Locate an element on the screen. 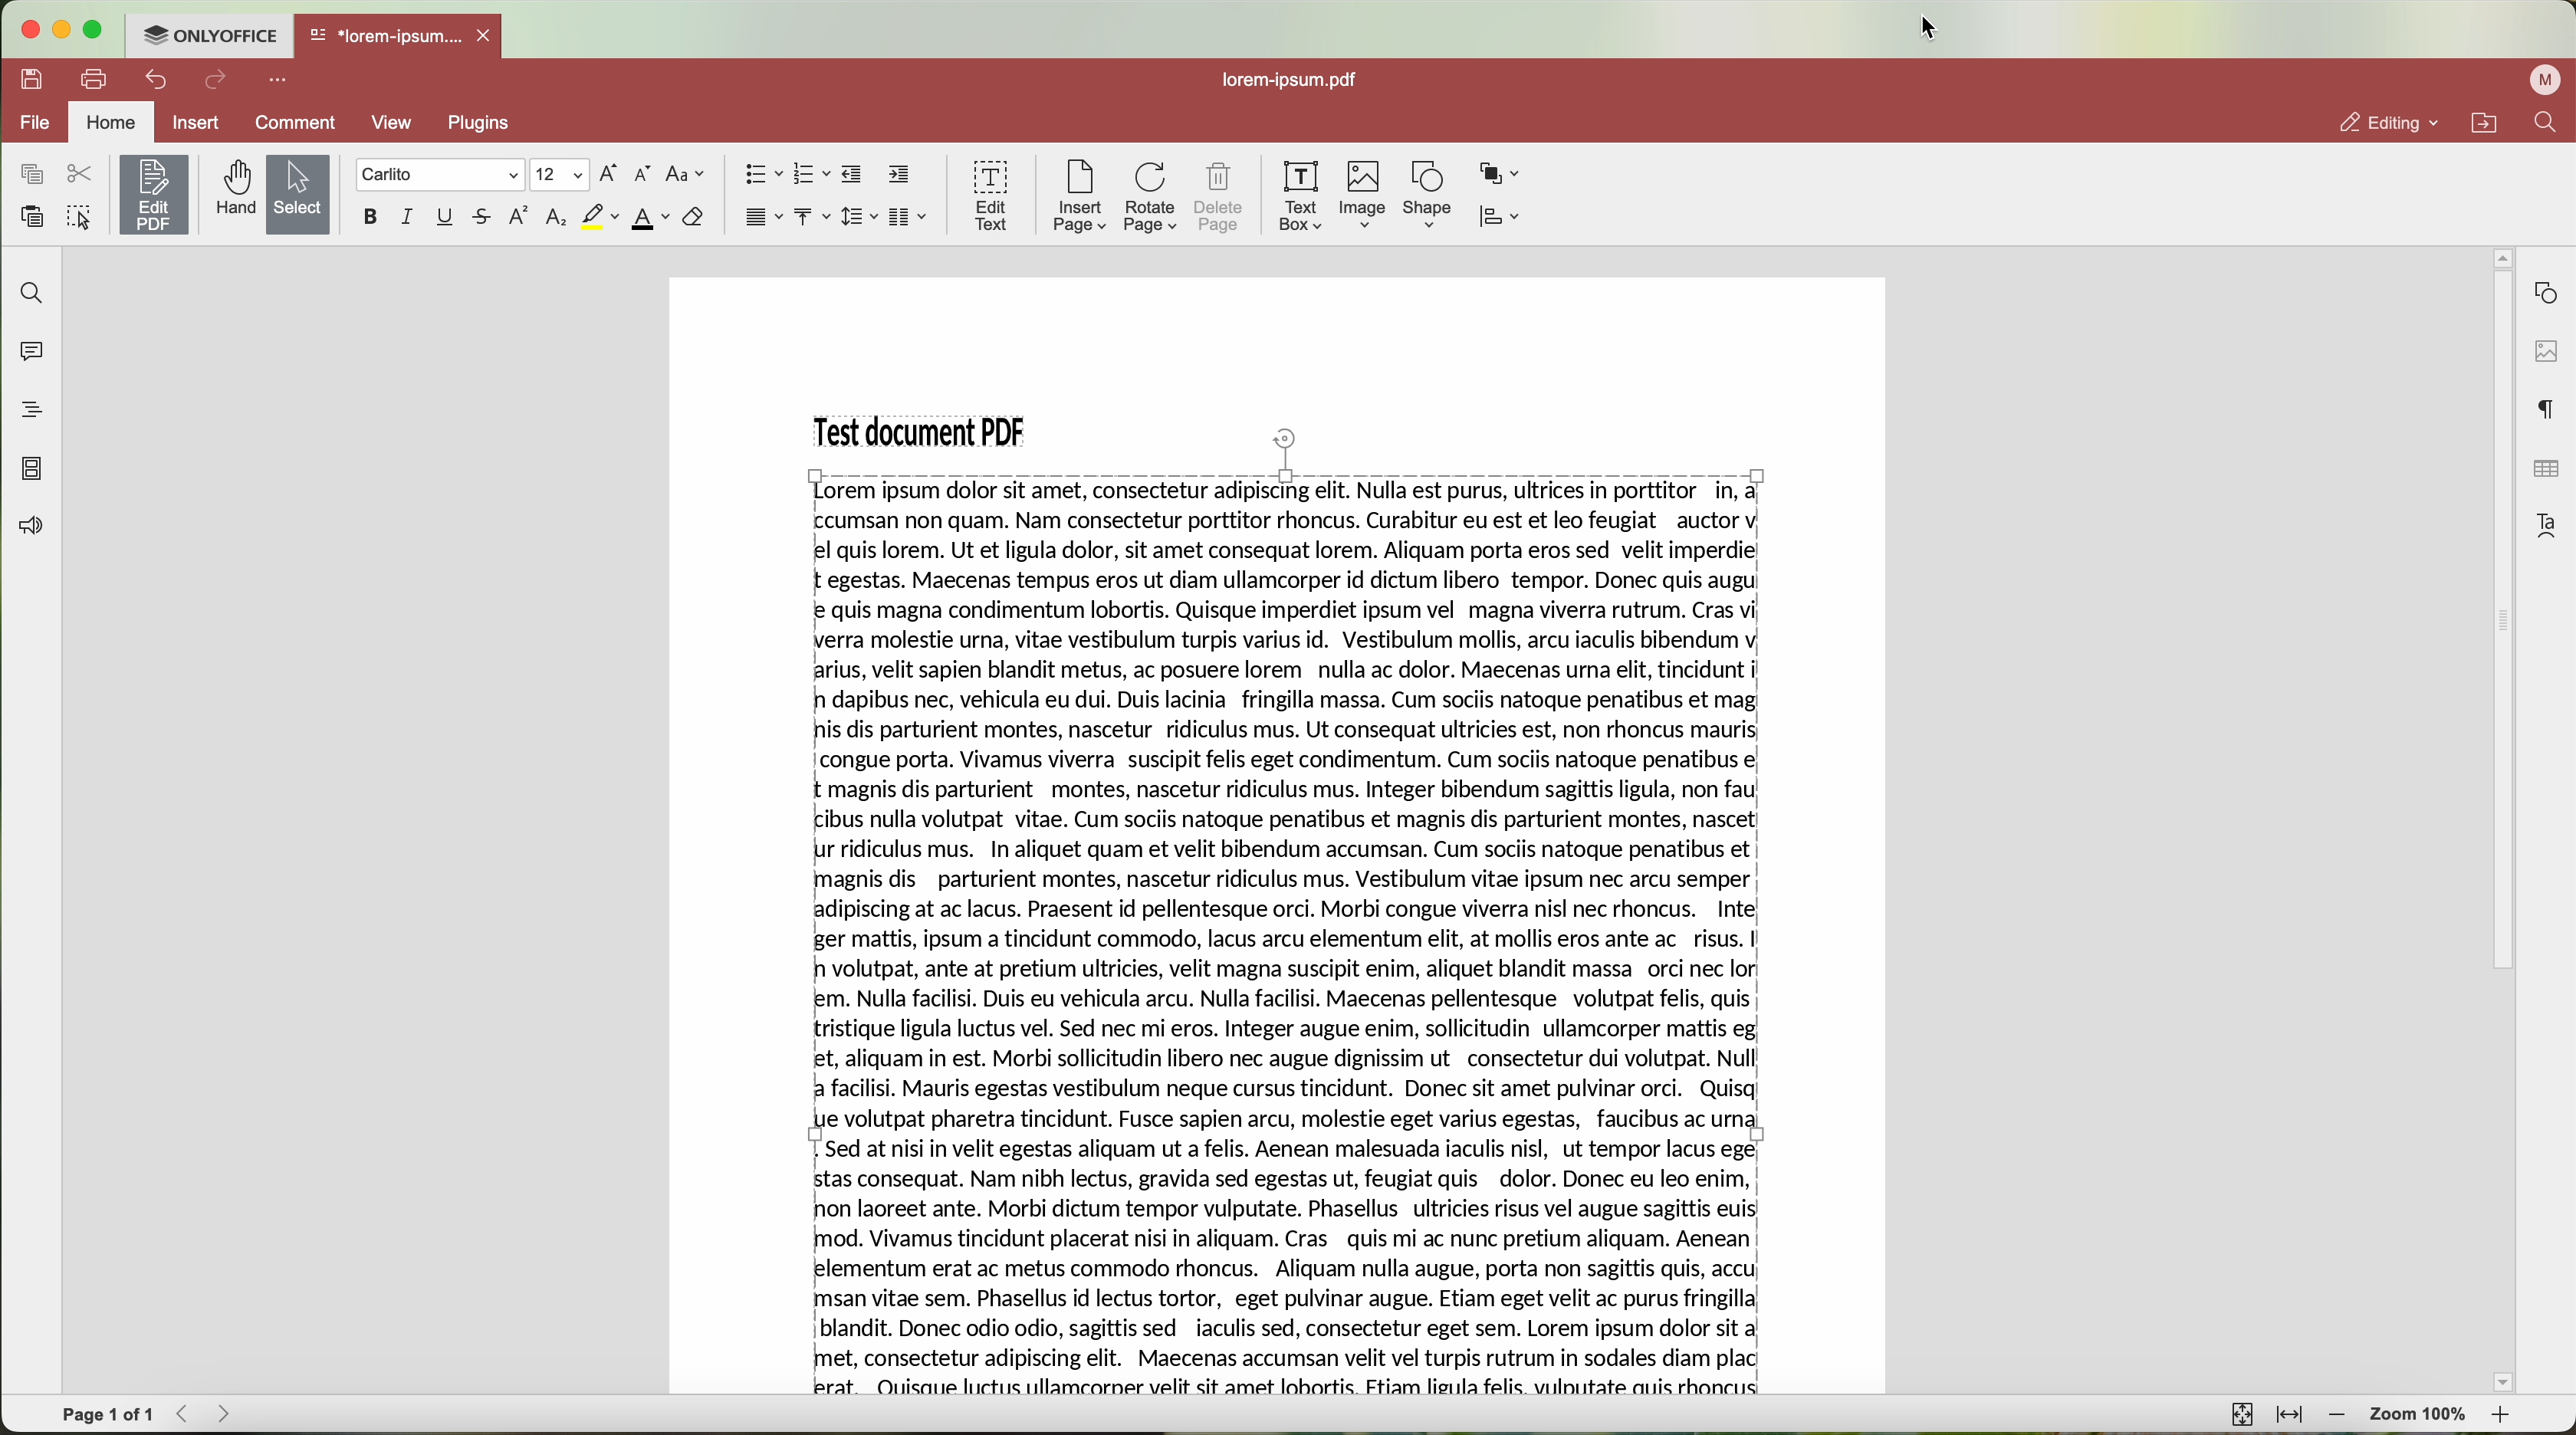 The height and width of the screenshot is (1435, 2576). justified text is located at coordinates (1286, 931).